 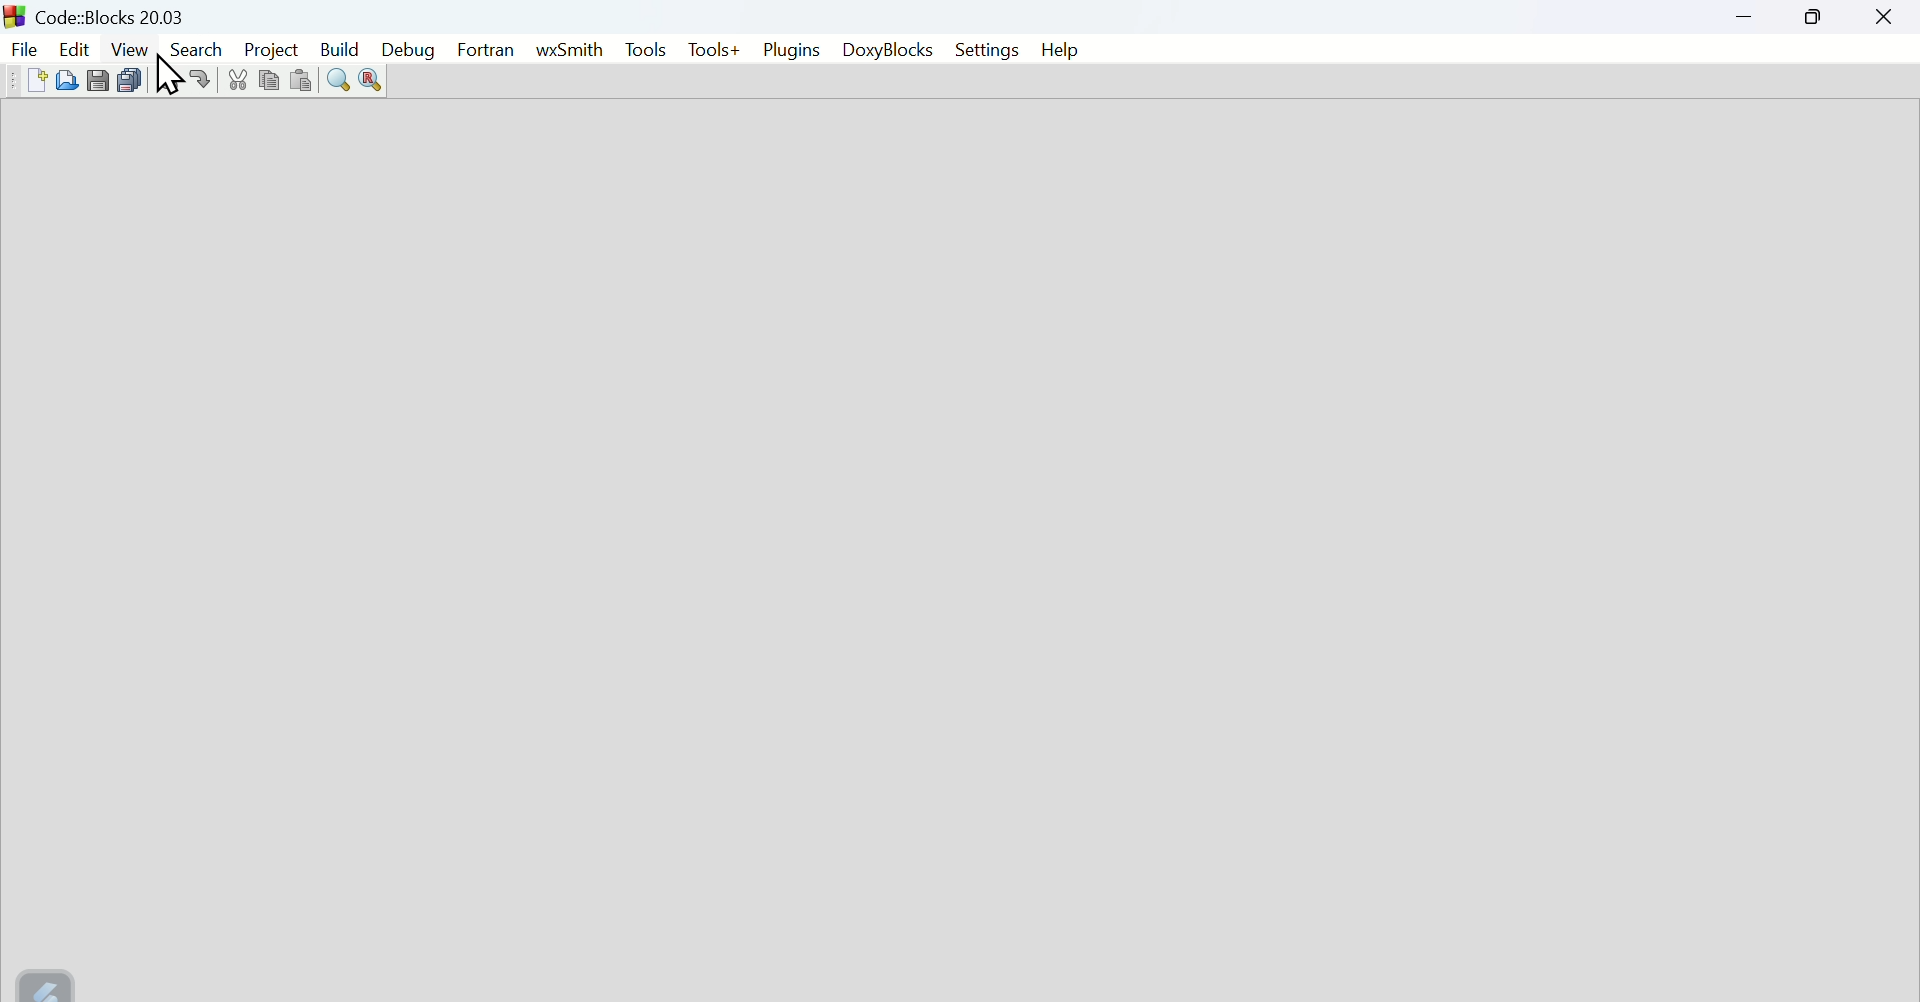 What do you see at coordinates (131, 79) in the screenshot?
I see `Save multiple file` at bounding box center [131, 79].